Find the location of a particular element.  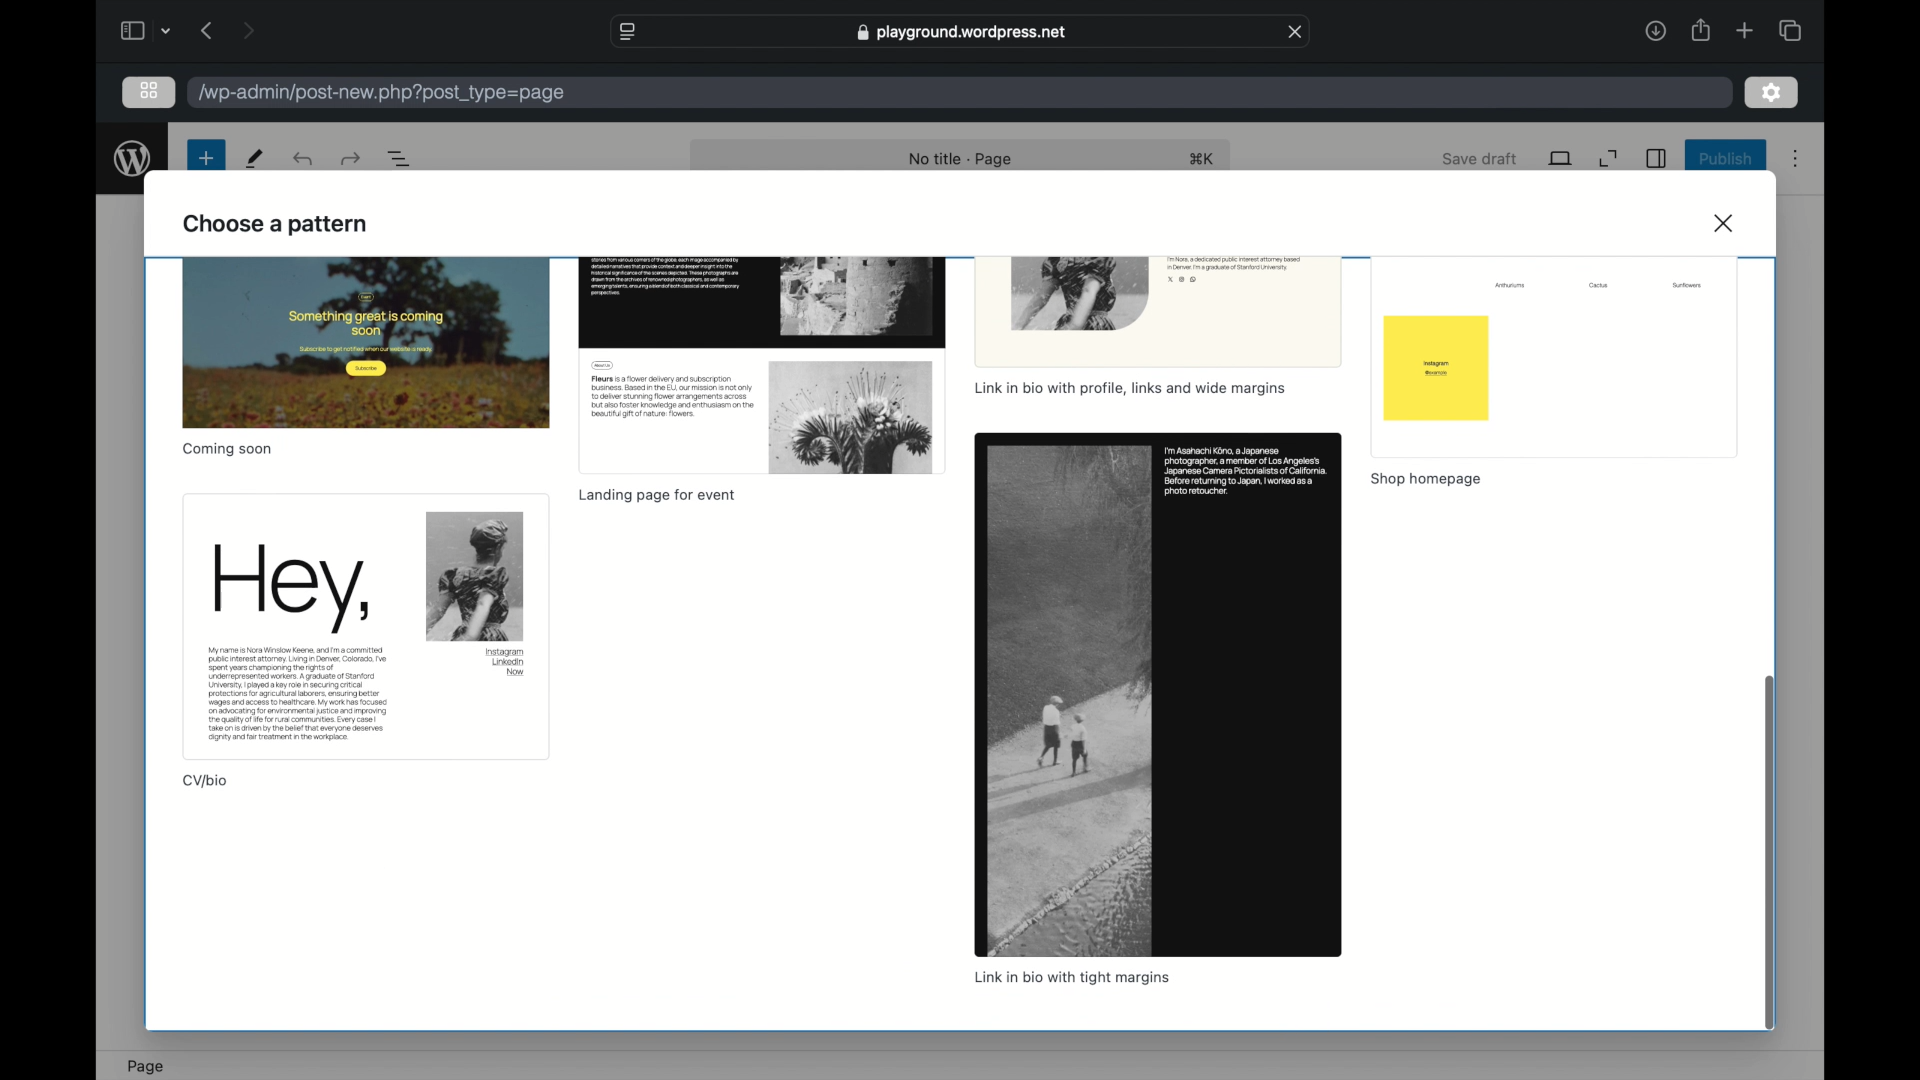

landing page for event is located at coordinates (656, 496).